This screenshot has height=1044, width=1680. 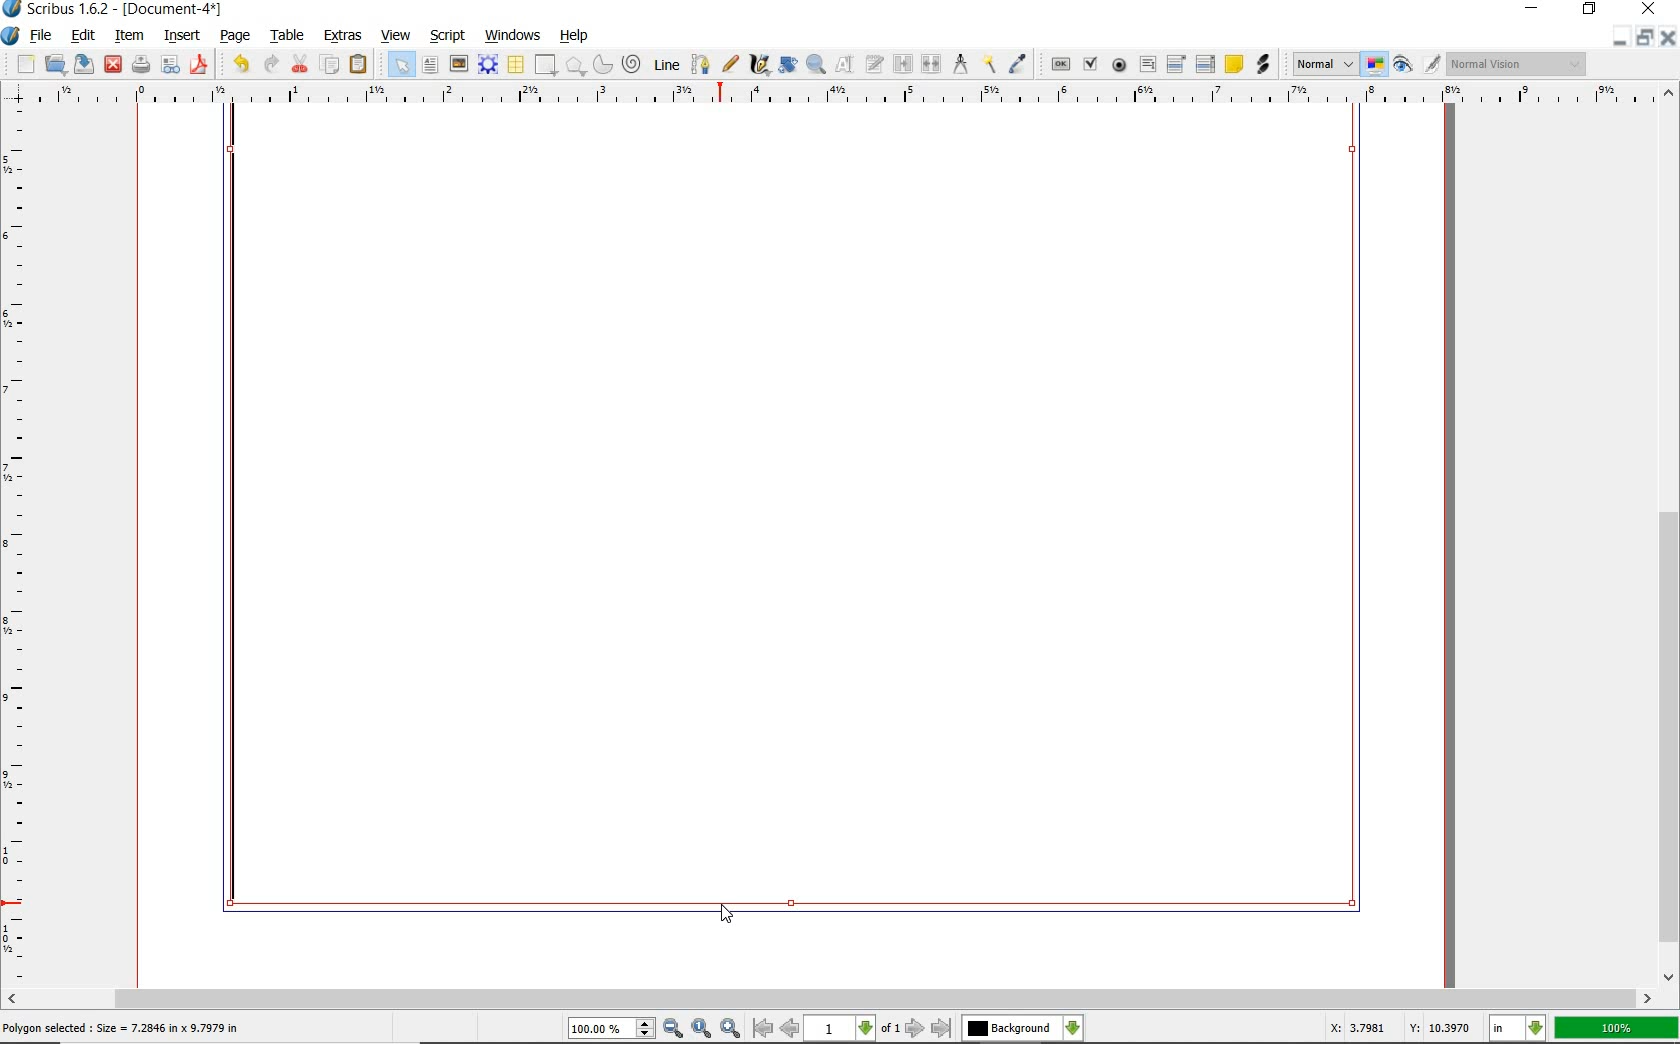 I want to click on copy, so click(x=331, y=65).